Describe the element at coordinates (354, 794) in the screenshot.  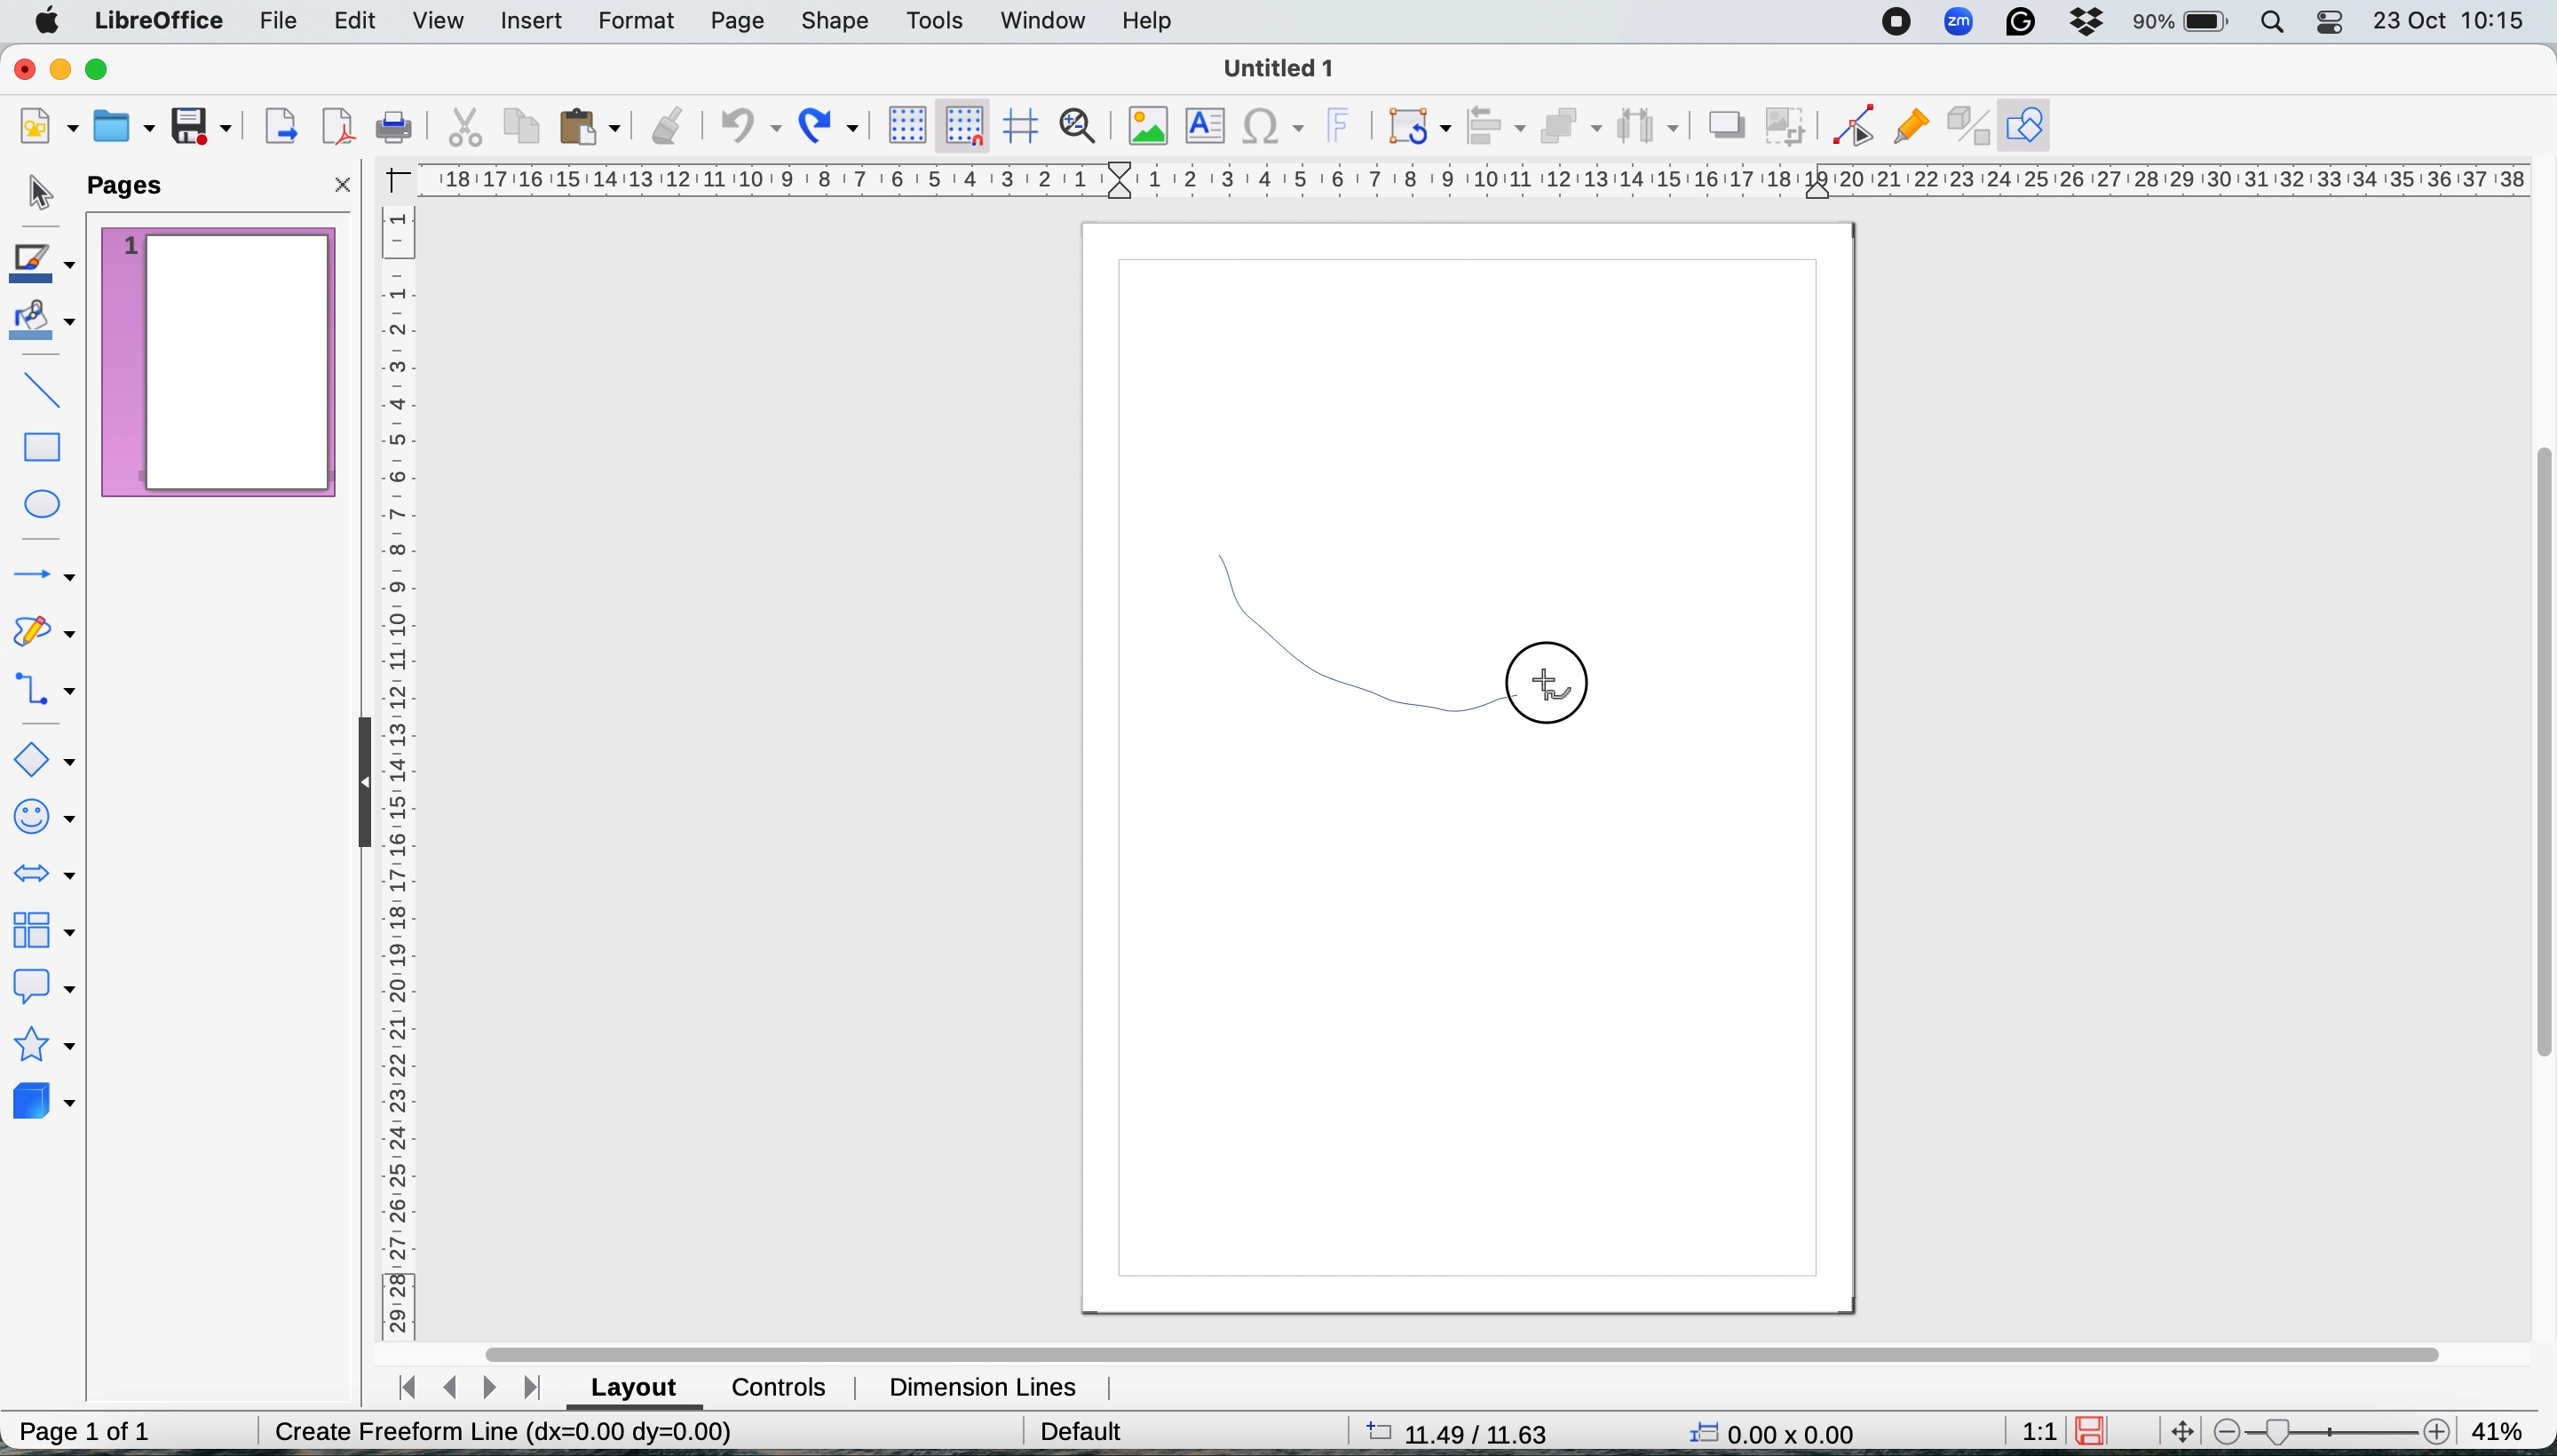
I see `collapse` at that location.